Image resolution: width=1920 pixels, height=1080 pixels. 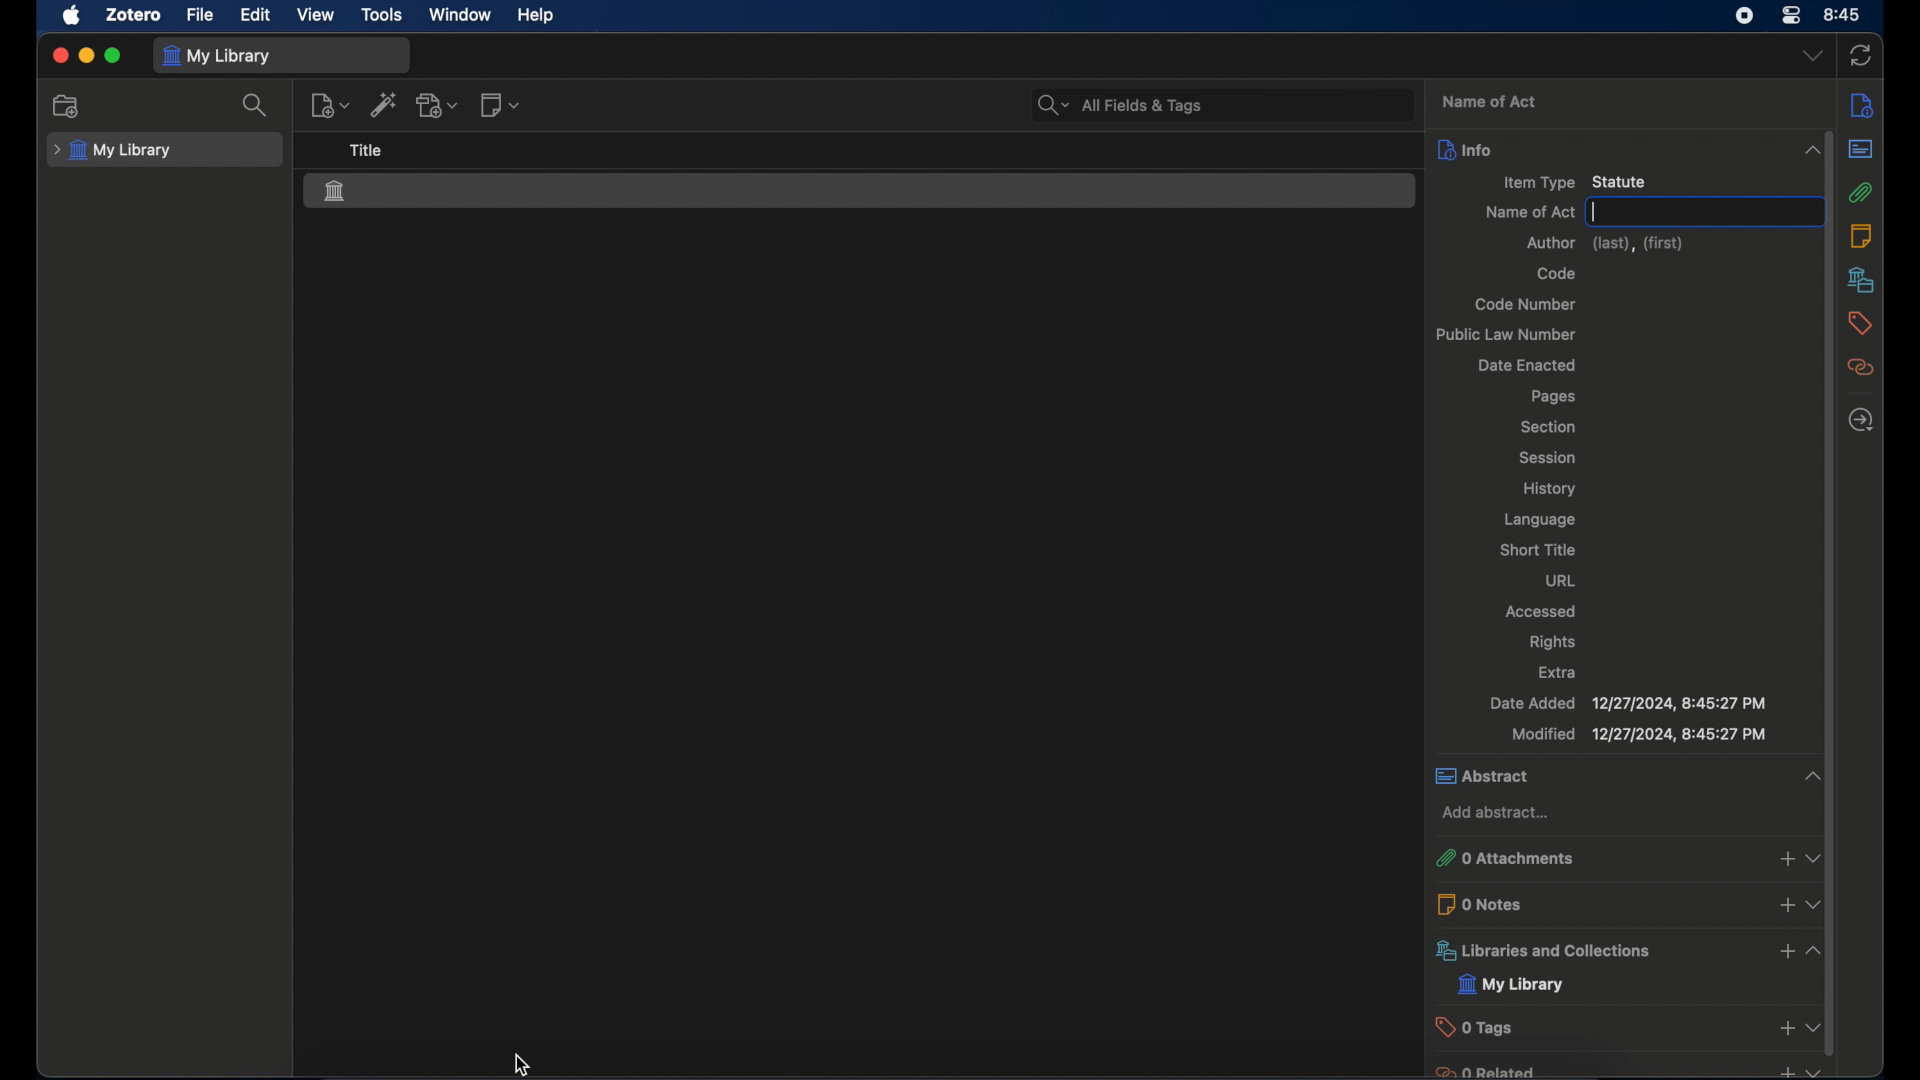 What do you see at coordinates (1784, 904) in the screenshot?
I see `add notes` at bounding box center [1784, 904].